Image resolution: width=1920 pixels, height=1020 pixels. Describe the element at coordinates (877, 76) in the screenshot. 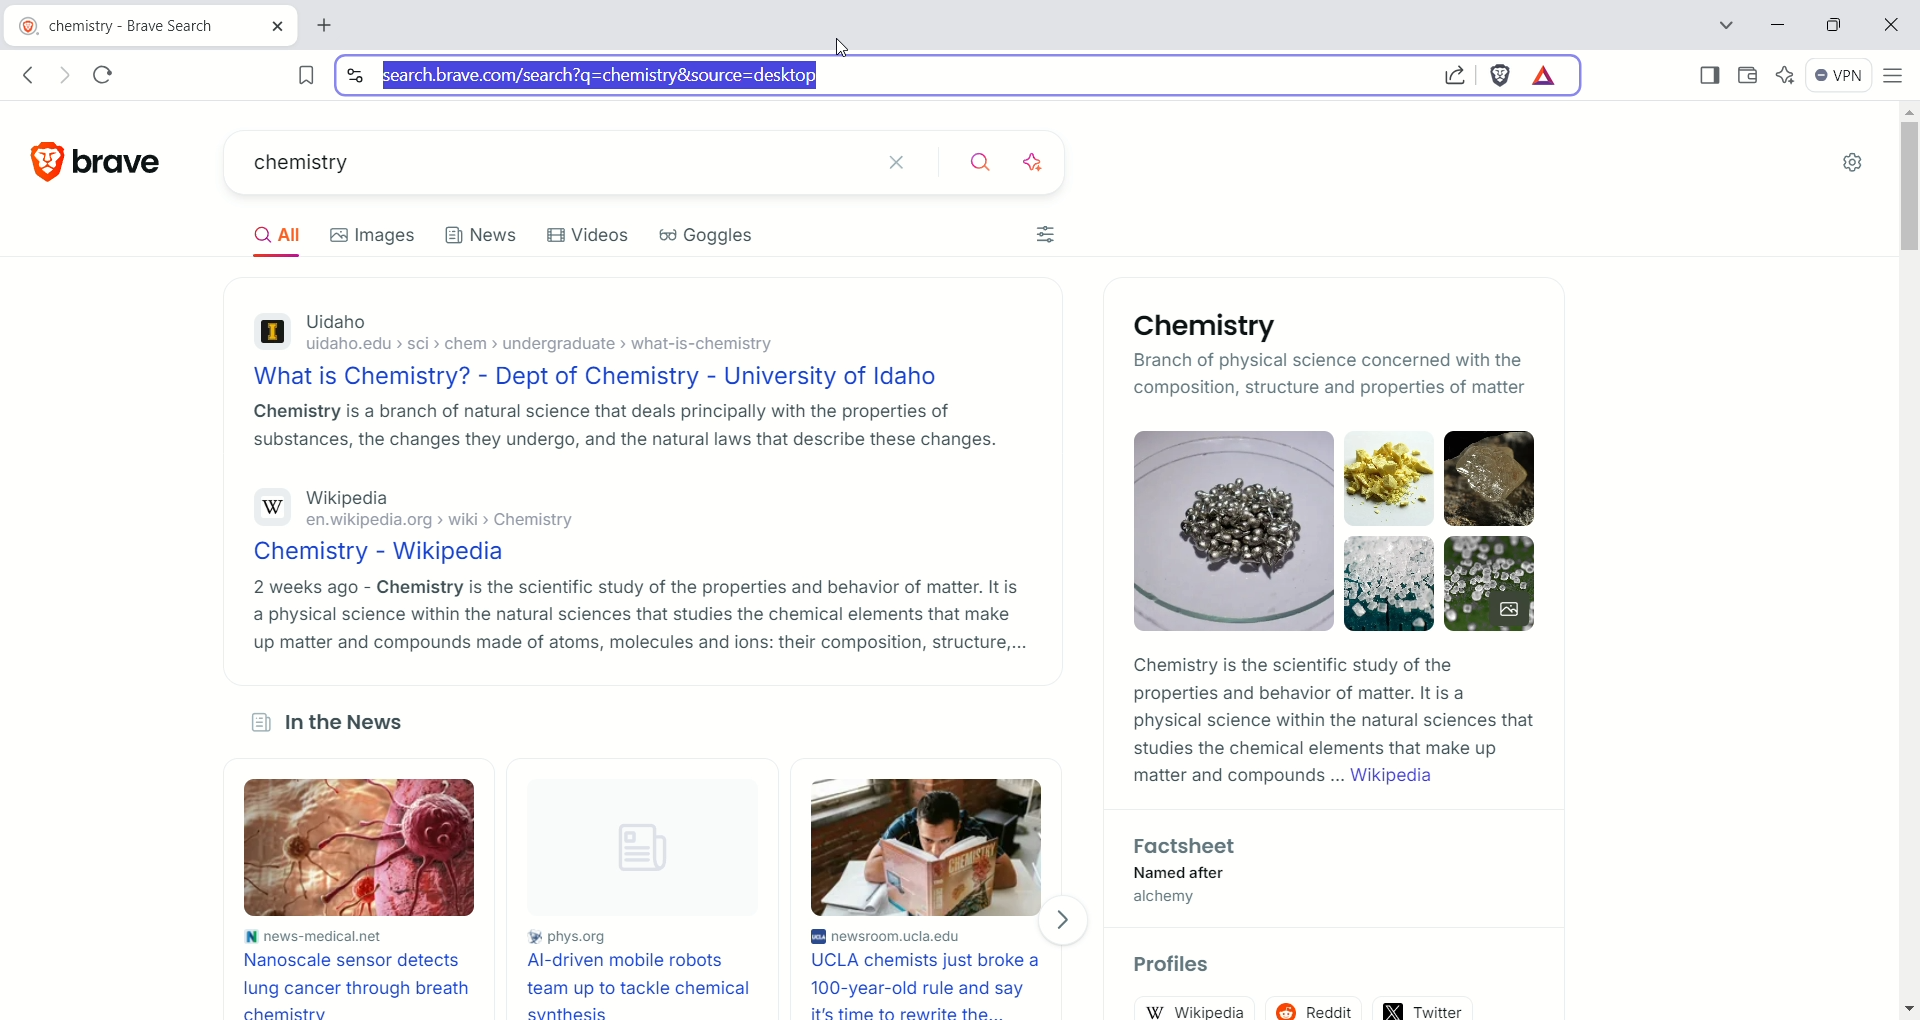

I see `search bar` at that location.